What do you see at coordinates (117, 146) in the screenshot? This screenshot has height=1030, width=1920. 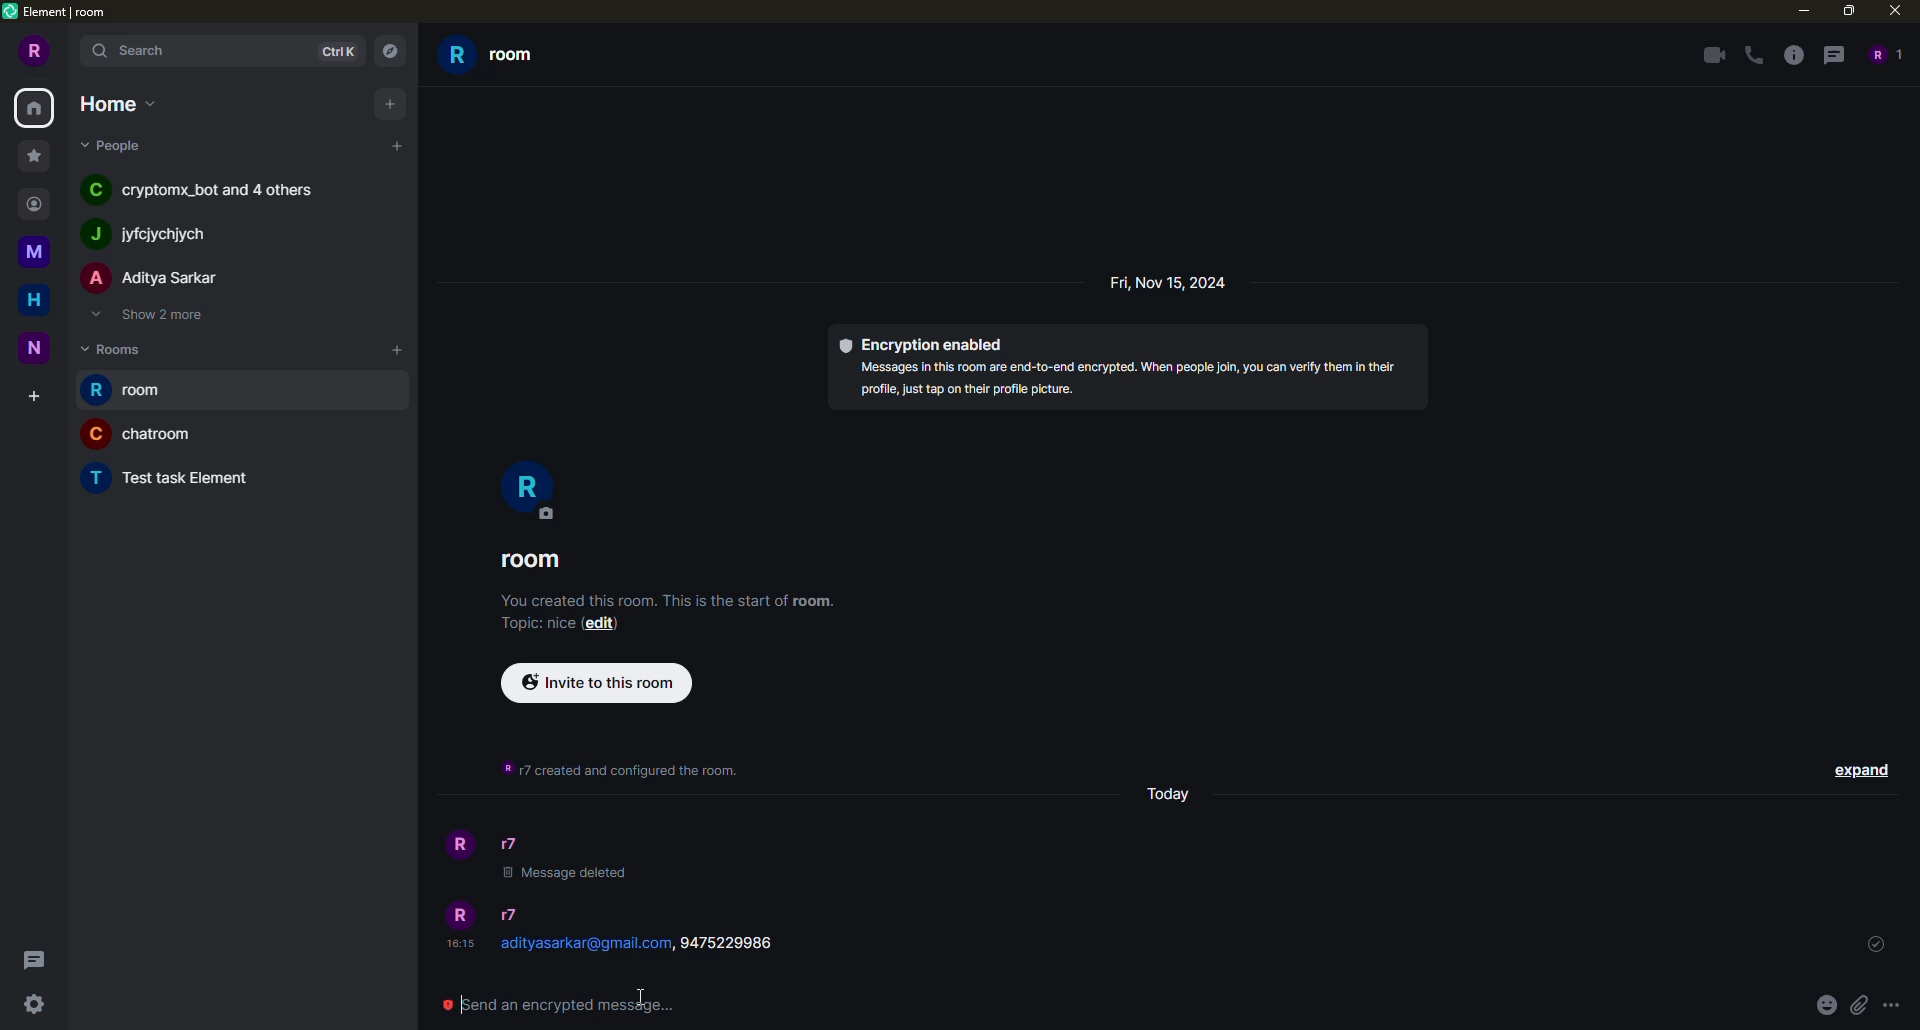 I see `people` at bounding box center [117, 146].